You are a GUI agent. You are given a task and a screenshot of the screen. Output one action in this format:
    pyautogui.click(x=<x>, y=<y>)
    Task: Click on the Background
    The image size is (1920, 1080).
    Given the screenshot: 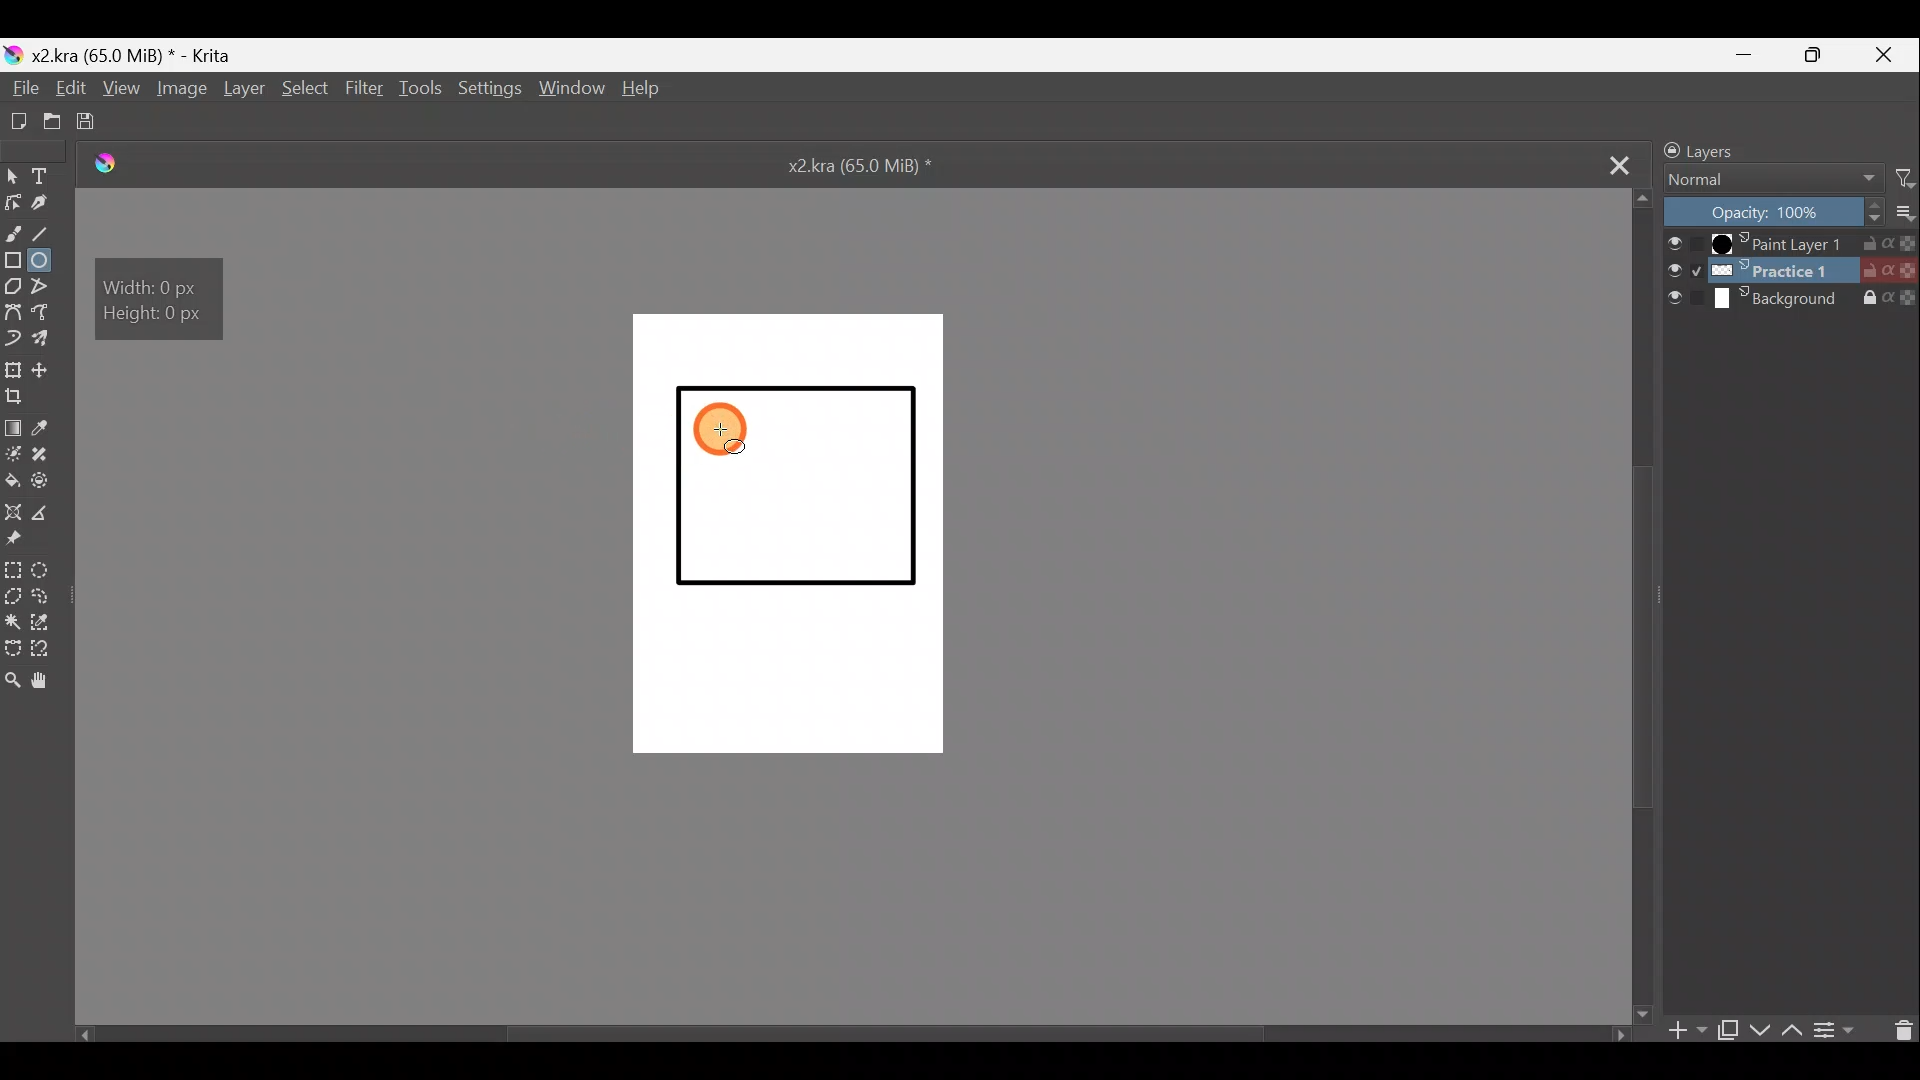 What is the action you would take?
    pyautogui.click(x=1795, y=305)
    